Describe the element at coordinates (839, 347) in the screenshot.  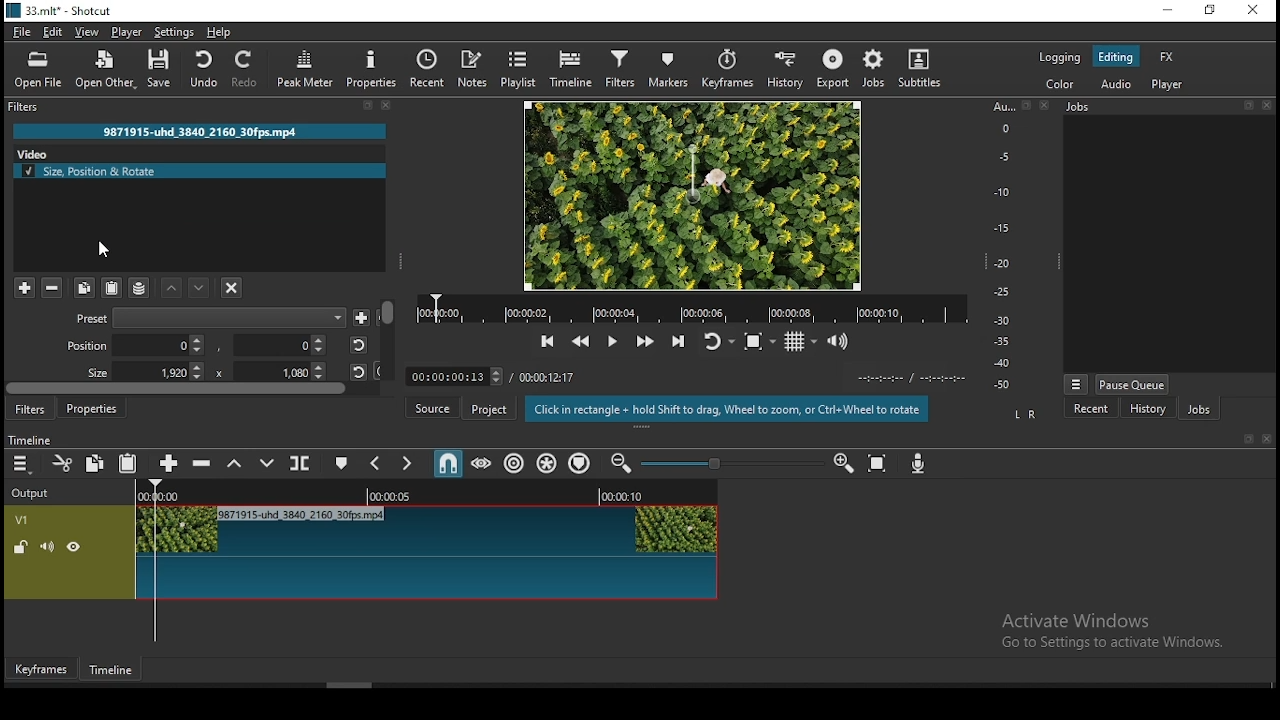
I see `show video volume control` at that location.